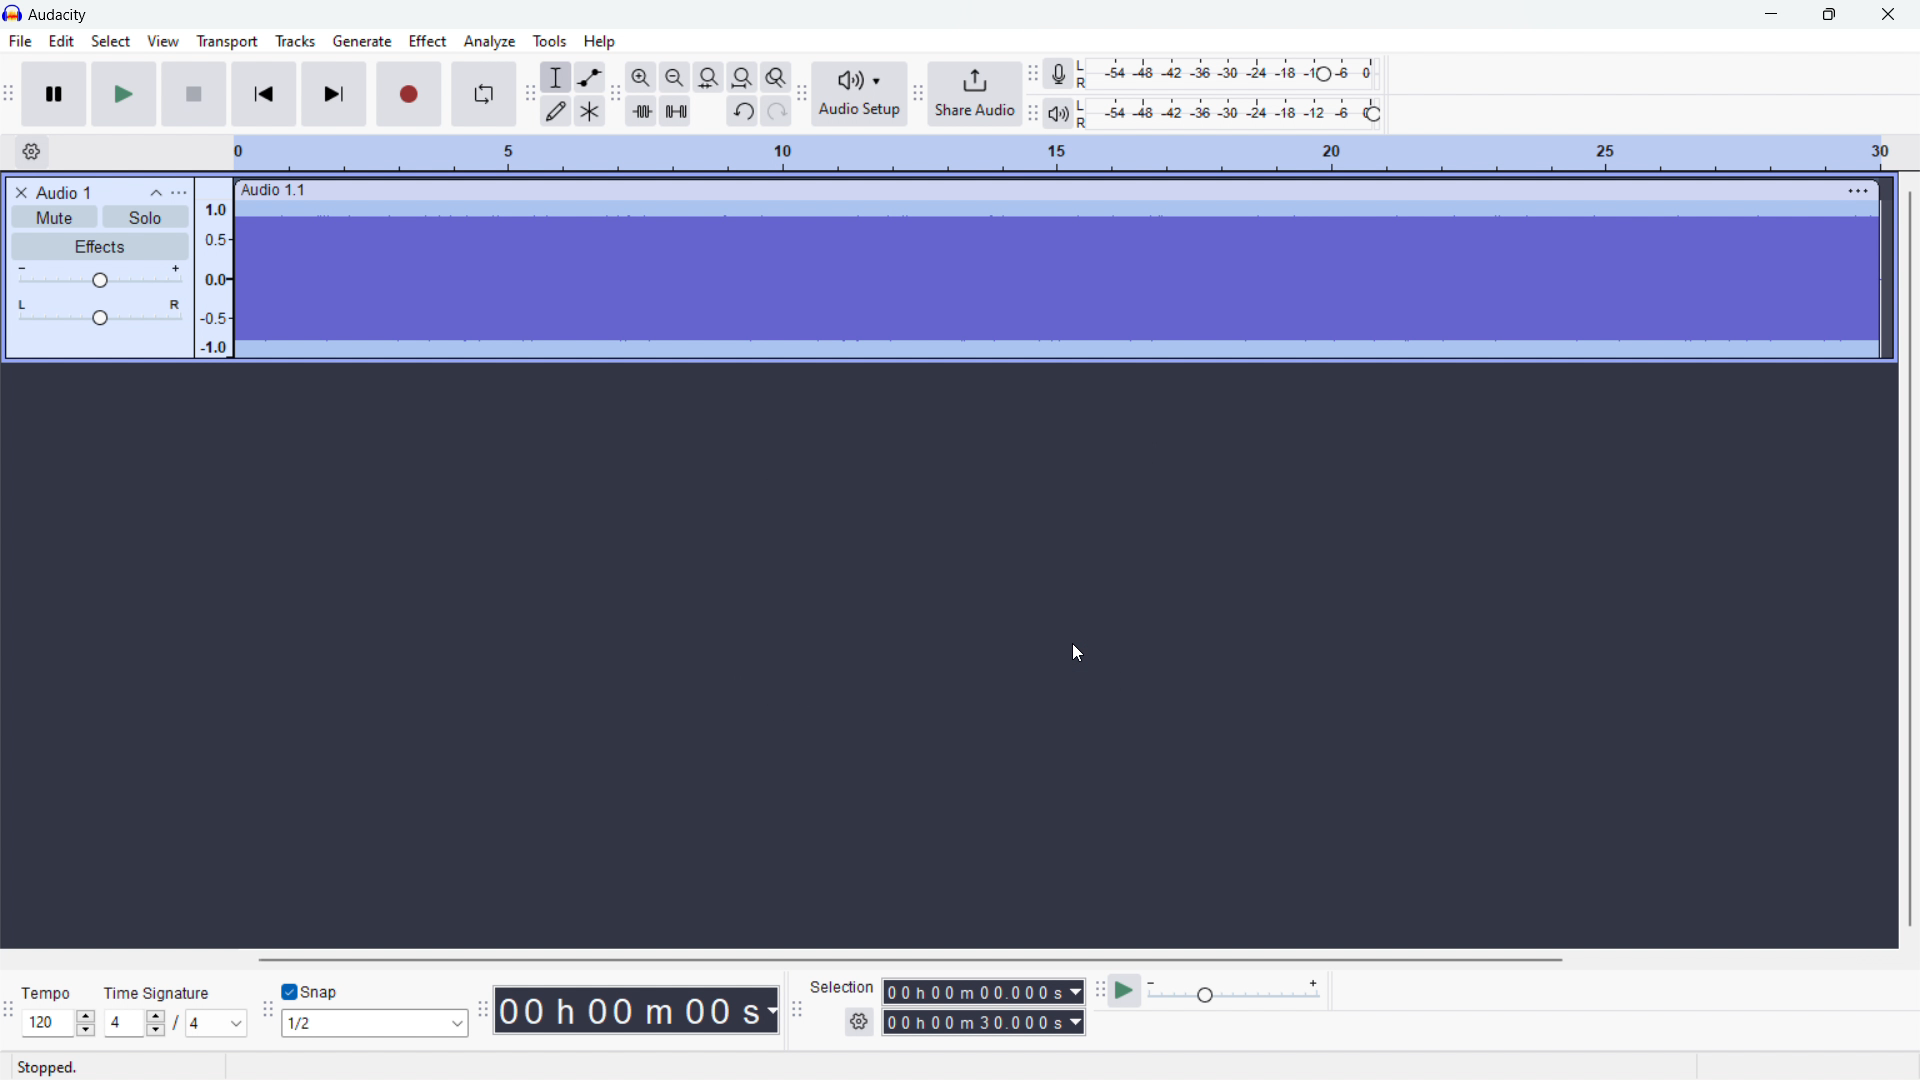  What do you see at coordinates (490, 41) in the screenshot?
I see `analyze` at bounding box center [490, 41].